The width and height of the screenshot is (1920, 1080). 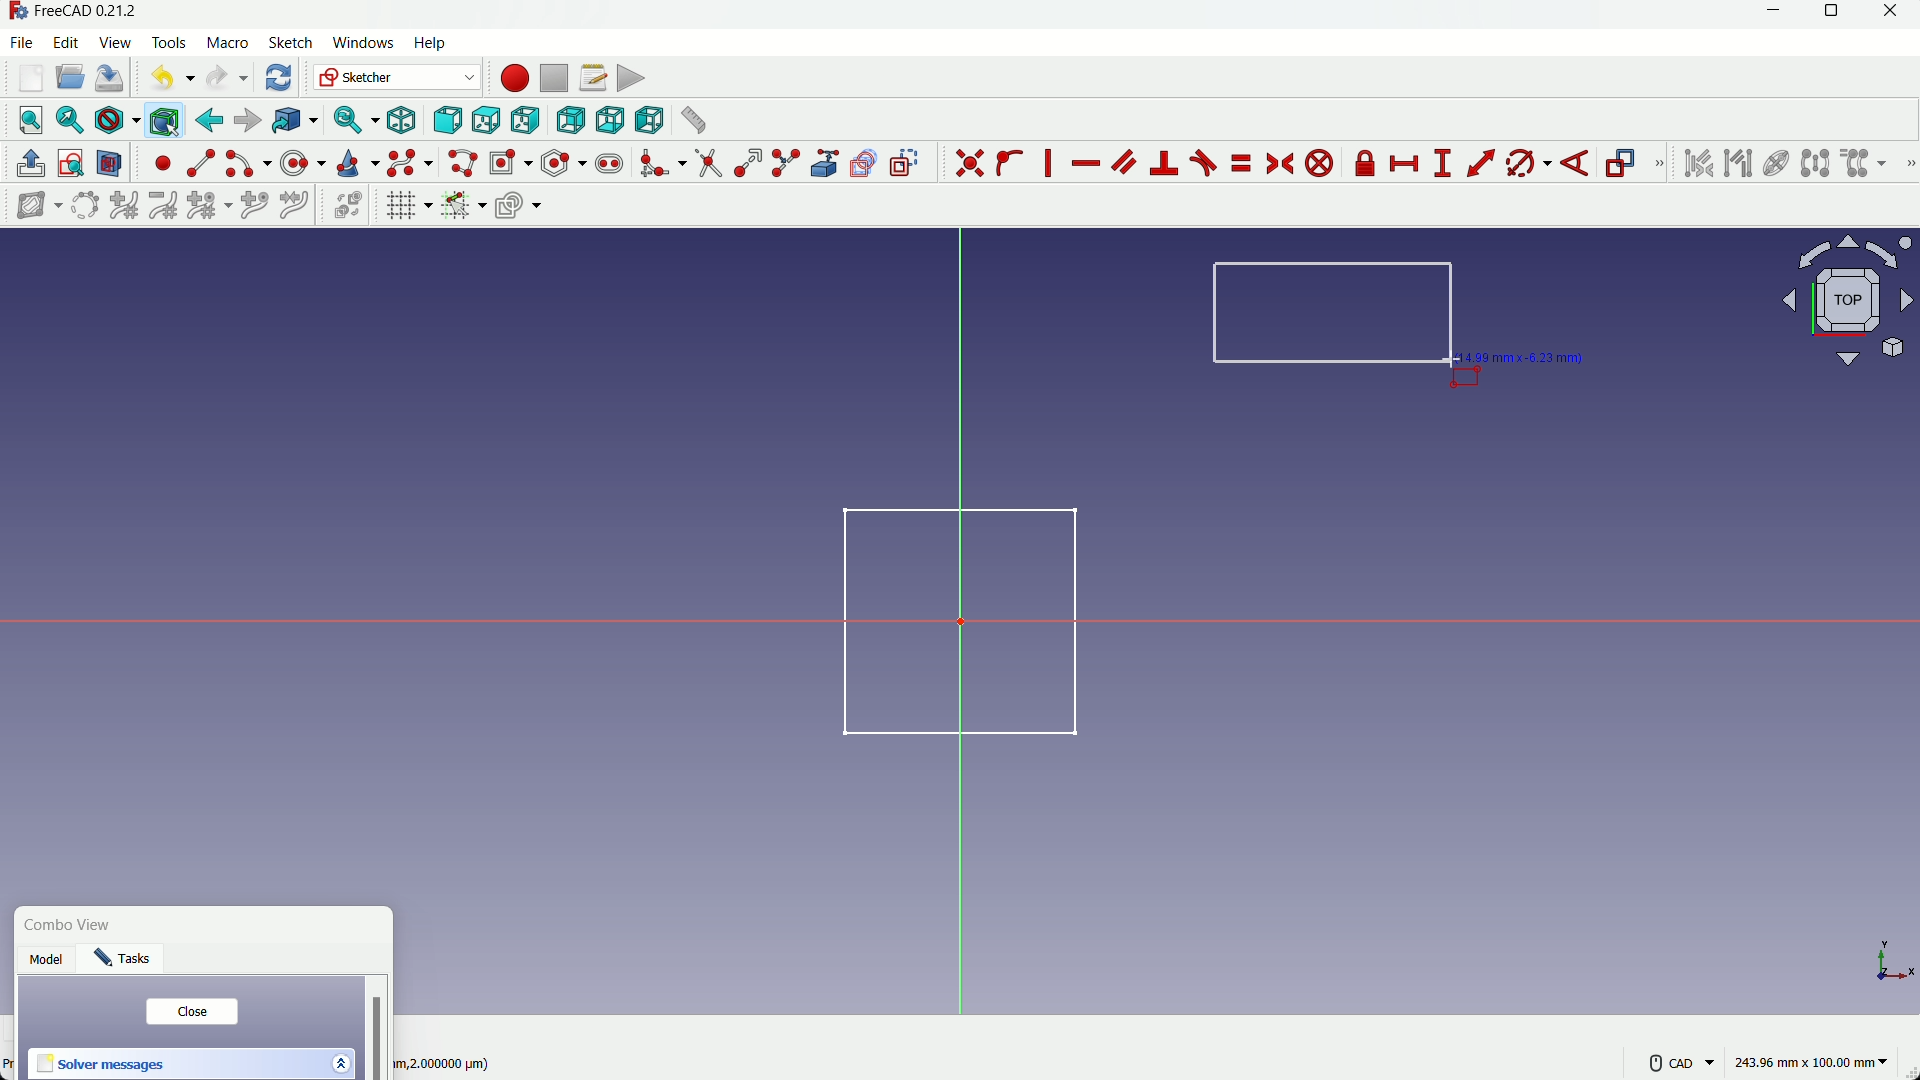 I want to click on toggle grid, so click(x=408, y=205).